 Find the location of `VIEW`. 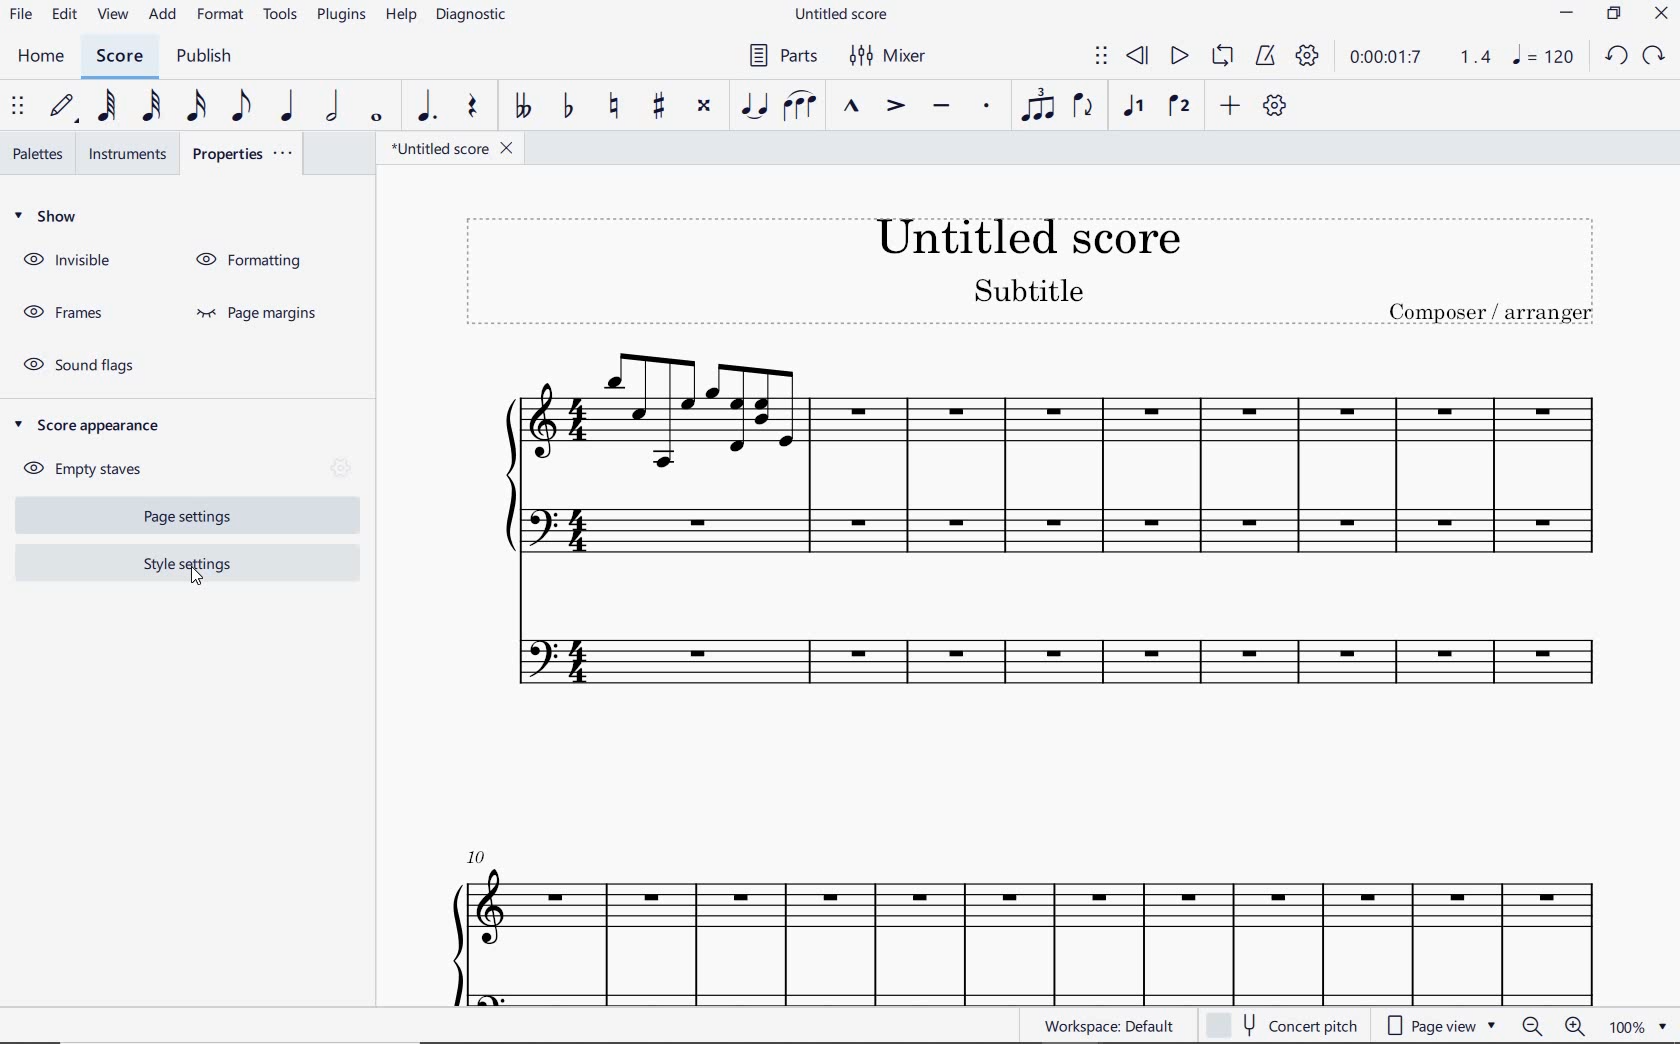

VIEW is located at coordinates (115, 15).